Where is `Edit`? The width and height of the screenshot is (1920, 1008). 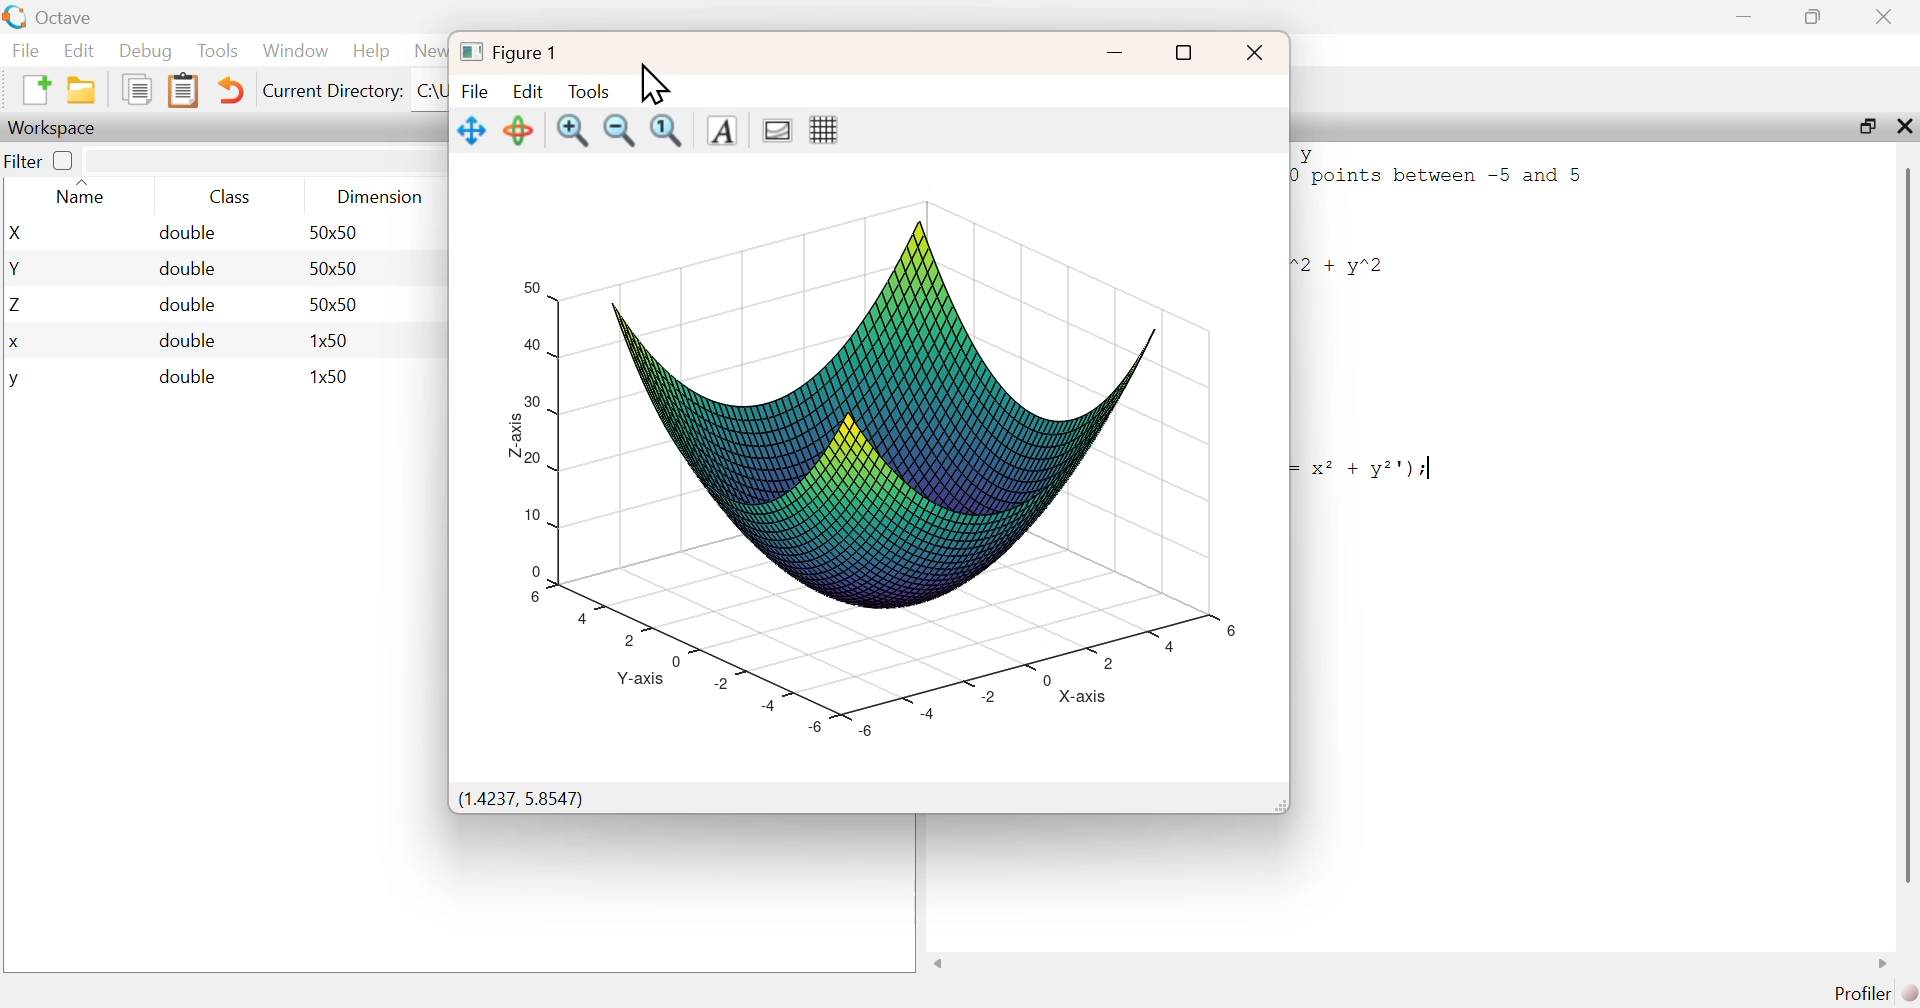
Edit is located at coordinates (78, 50).